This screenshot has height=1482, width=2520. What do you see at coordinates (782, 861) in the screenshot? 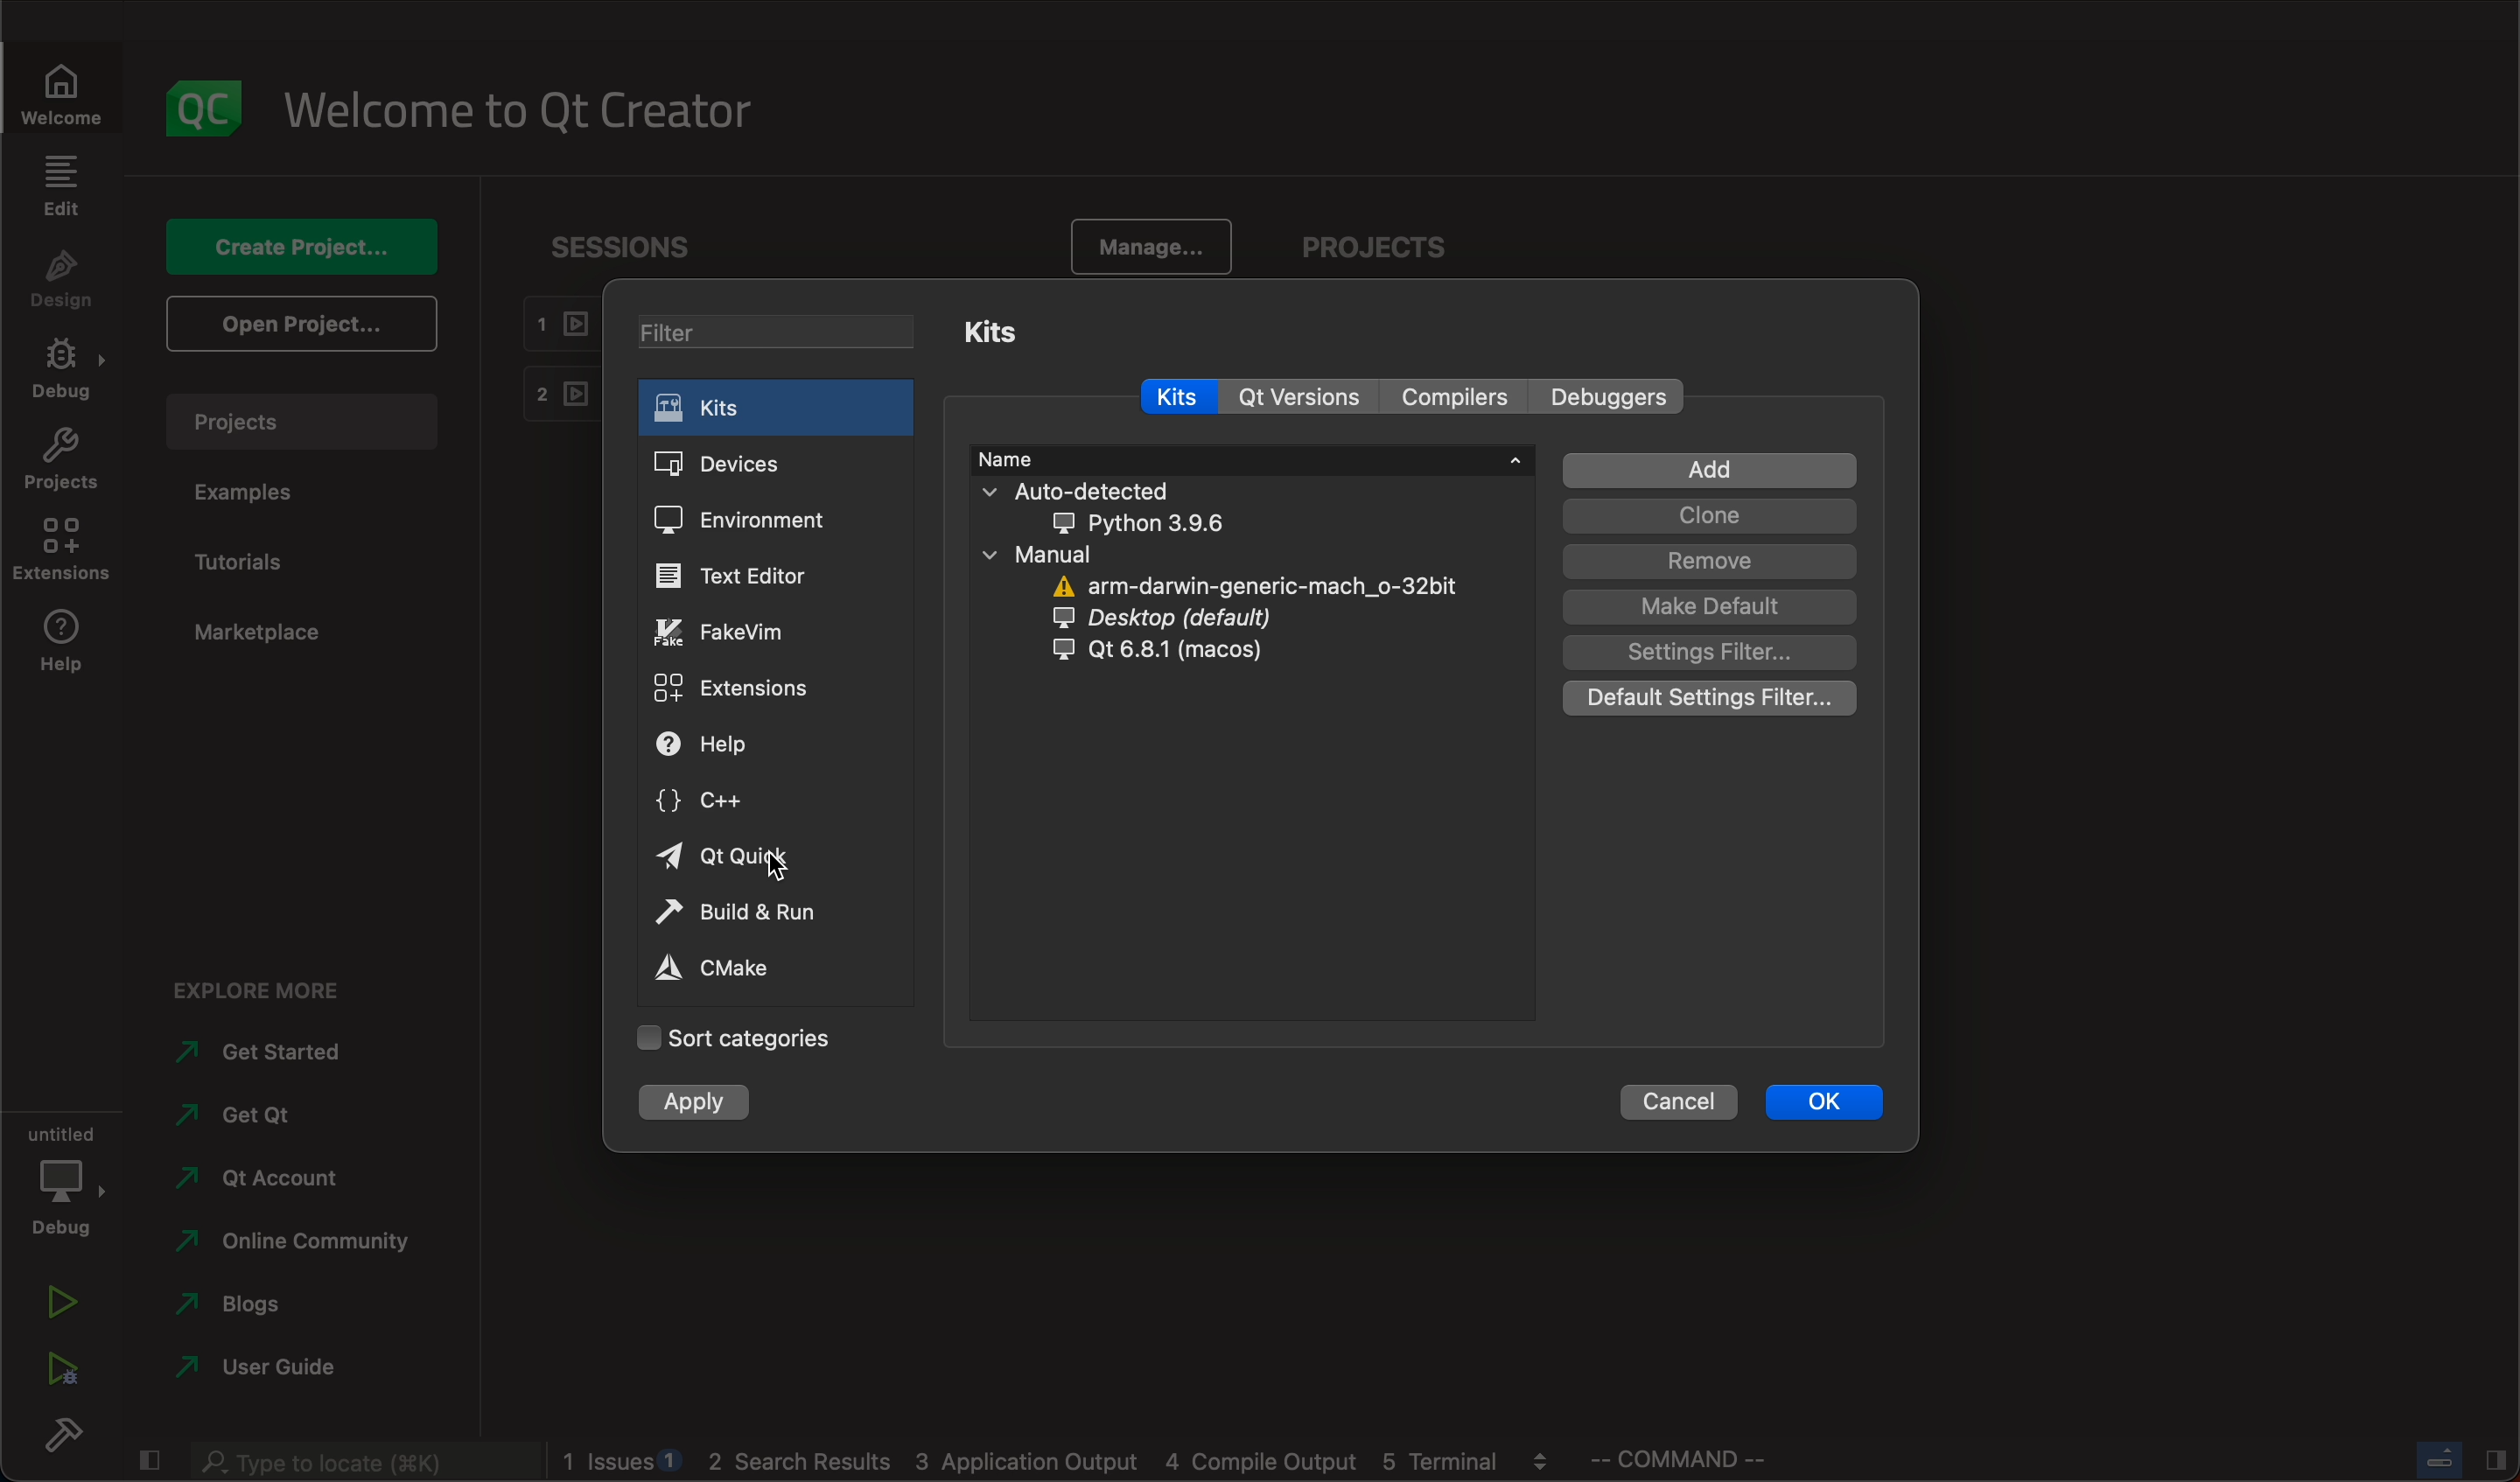
I see `cursor` at bounding box center [782, 861].